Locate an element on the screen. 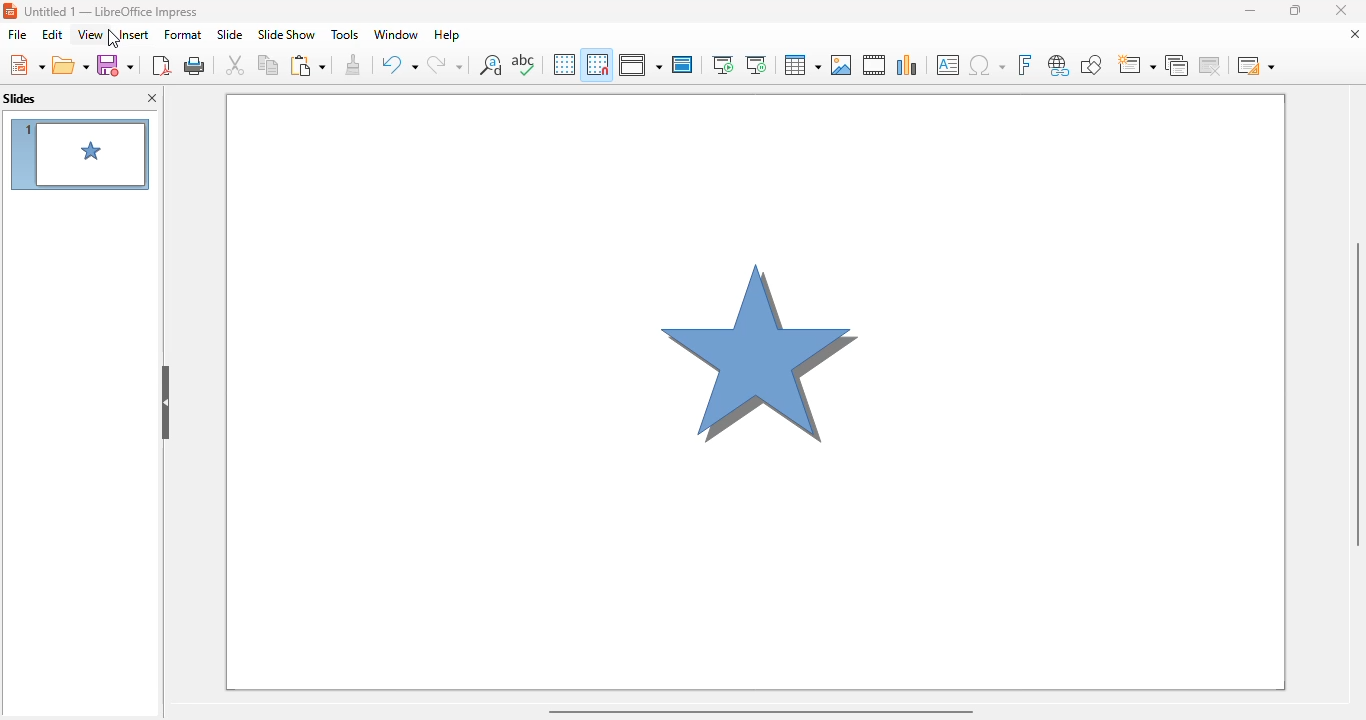 The width and height of the screenshot is (1366, 720). open is located at coordinates (70, 64).